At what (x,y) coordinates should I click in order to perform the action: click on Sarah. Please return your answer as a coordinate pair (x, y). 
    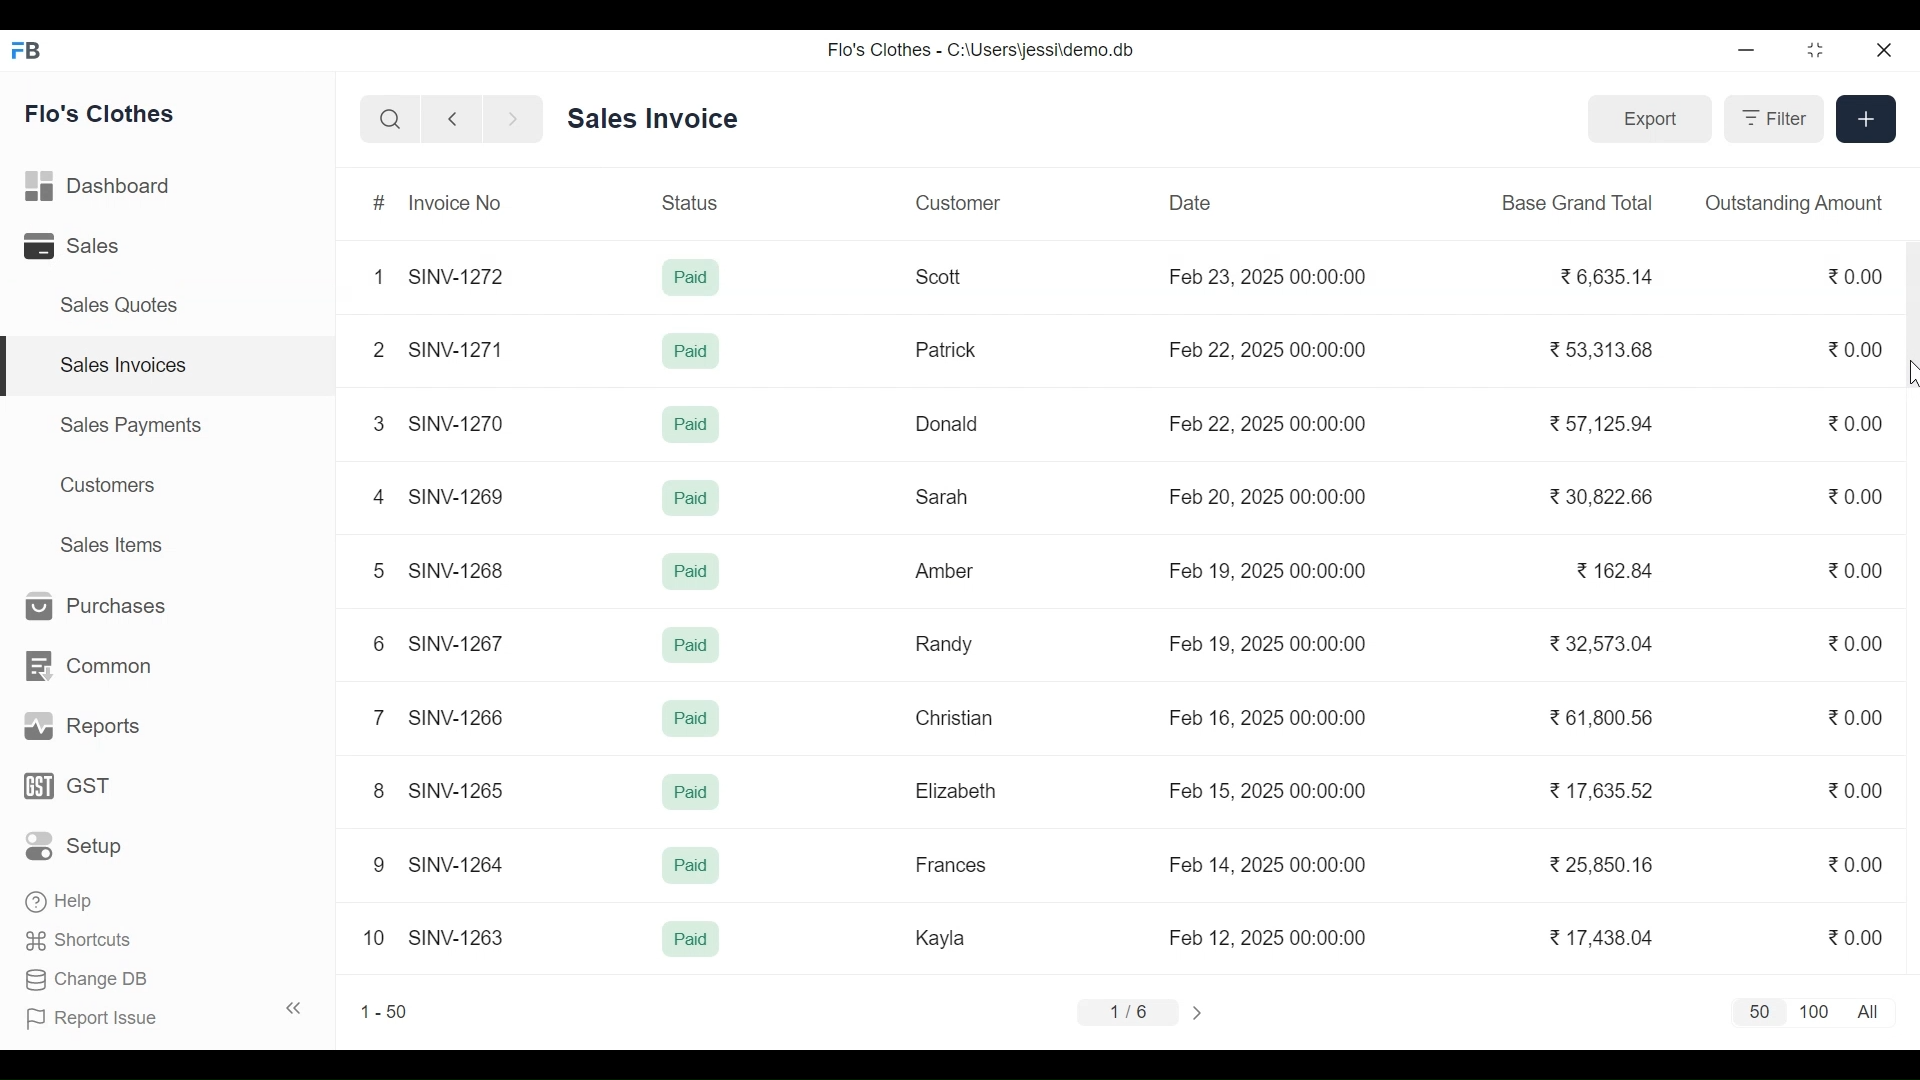
    Looking at the image, I should click on (944, 498).